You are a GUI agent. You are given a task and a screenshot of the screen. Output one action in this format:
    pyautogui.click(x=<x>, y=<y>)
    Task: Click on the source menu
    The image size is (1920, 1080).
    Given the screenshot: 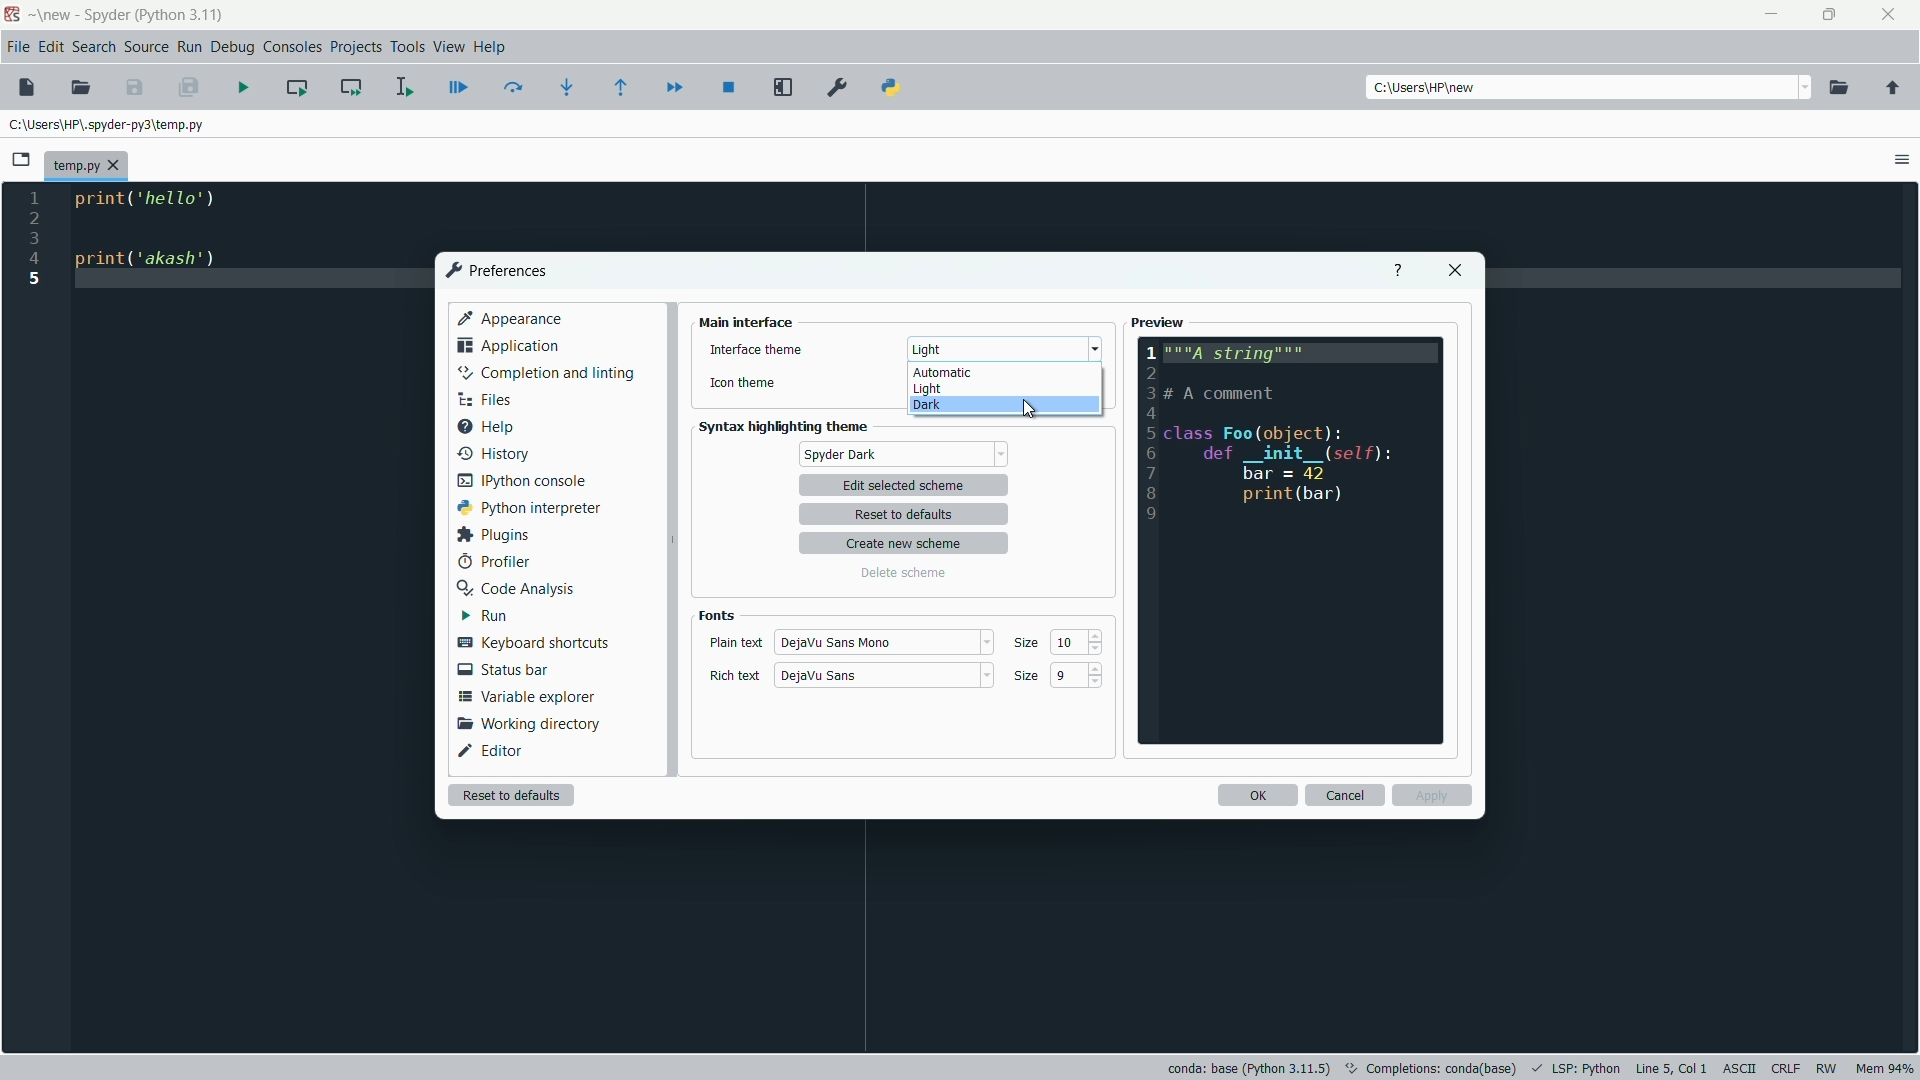 What is the action you would take?
    pyautogui.click(x=148, y=46)
    